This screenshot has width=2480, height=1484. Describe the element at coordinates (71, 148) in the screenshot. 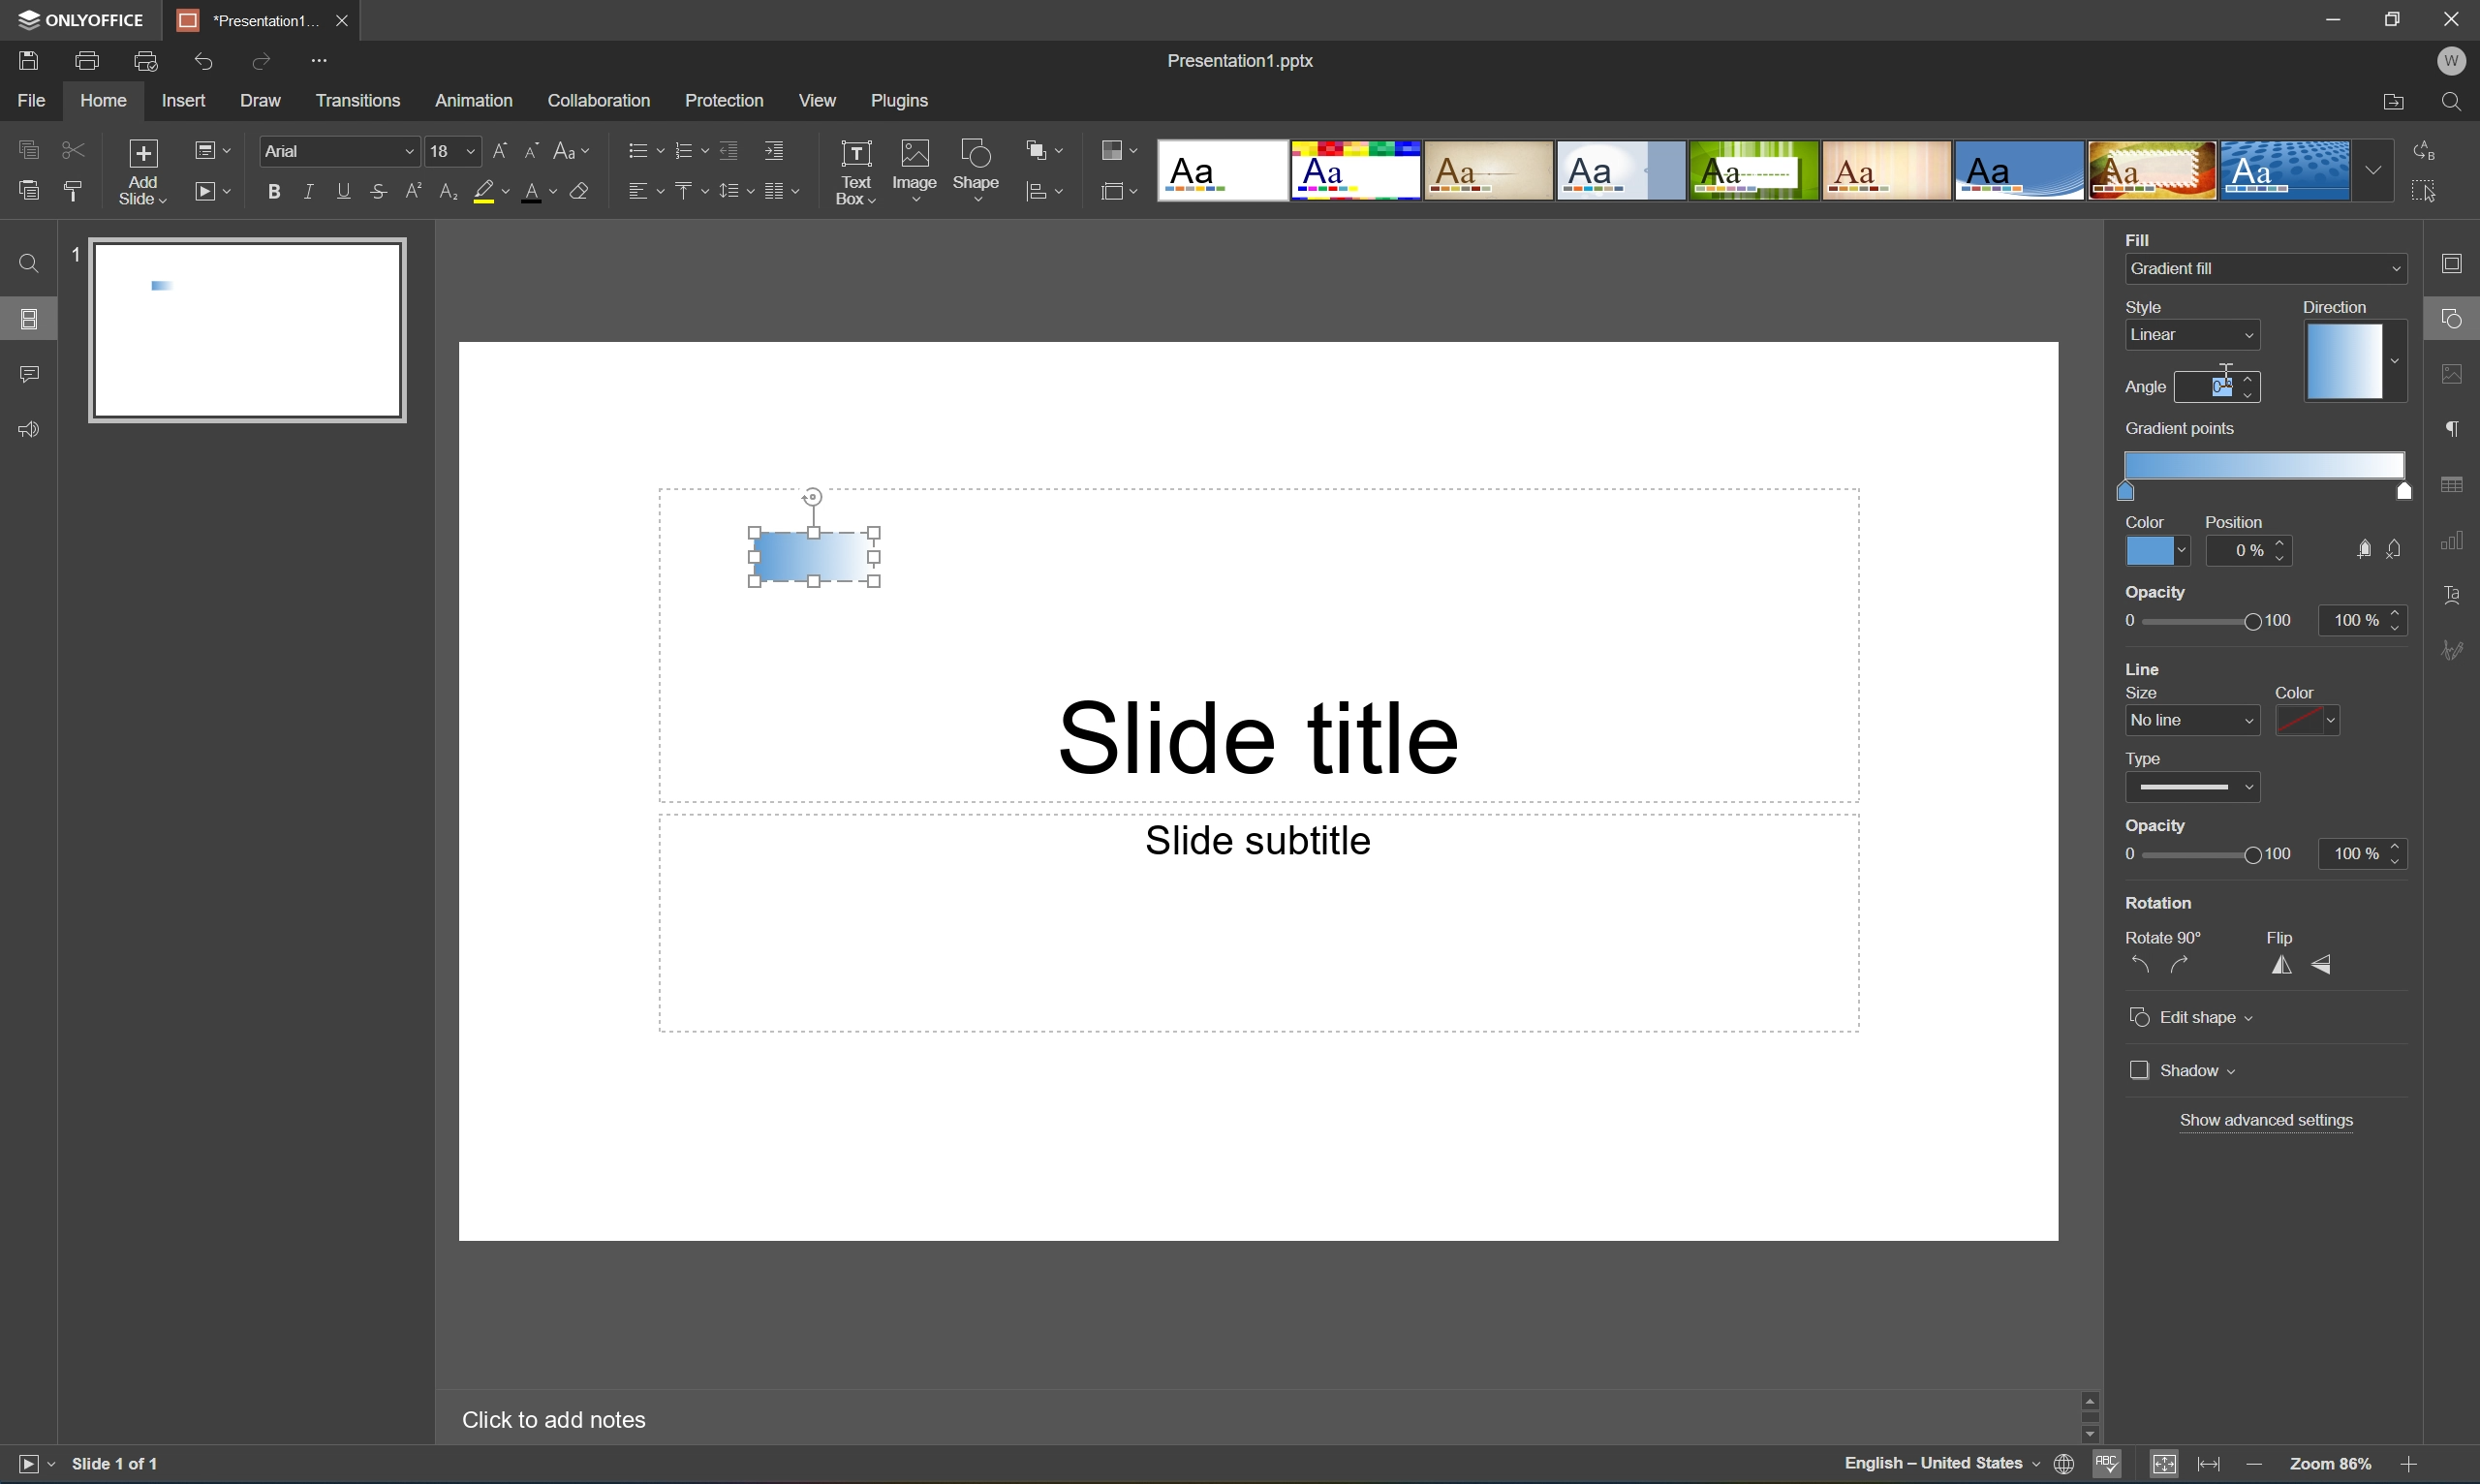

I see `Cut` at that location.